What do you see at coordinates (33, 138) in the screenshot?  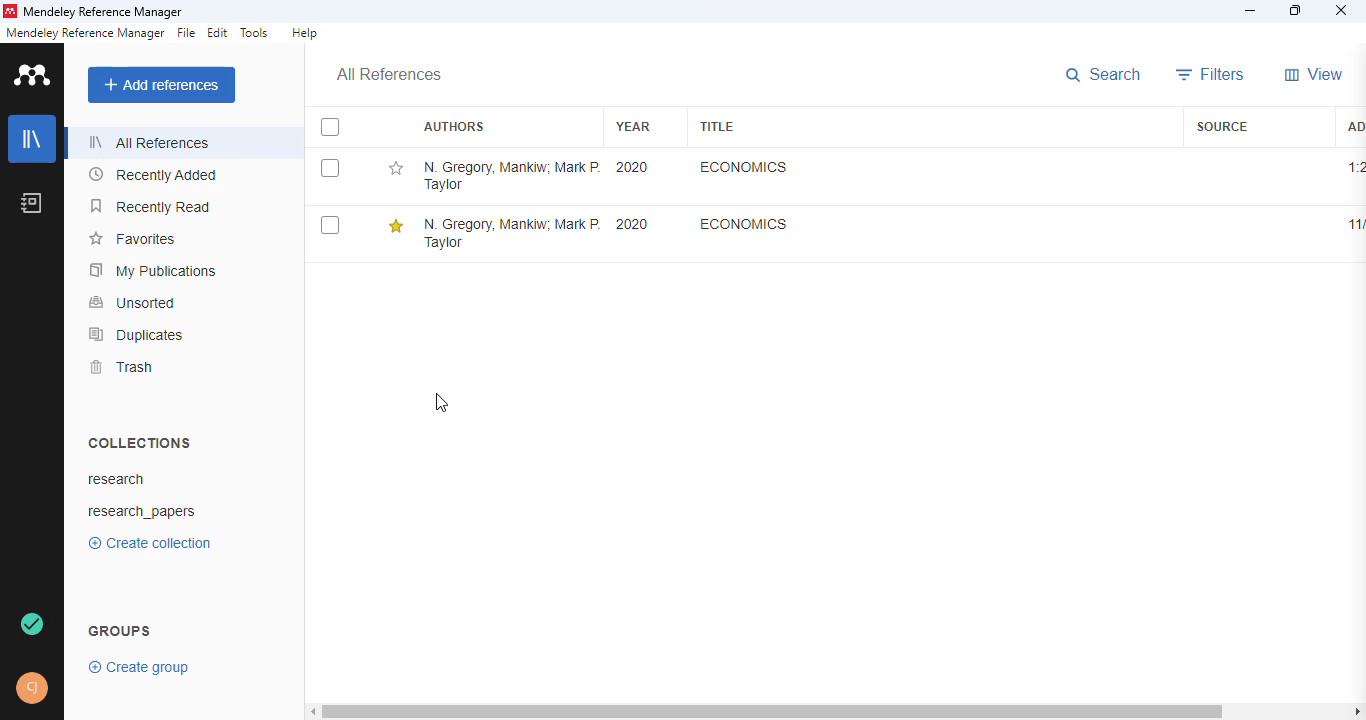 I see `library` at bounding box center [33, 138].